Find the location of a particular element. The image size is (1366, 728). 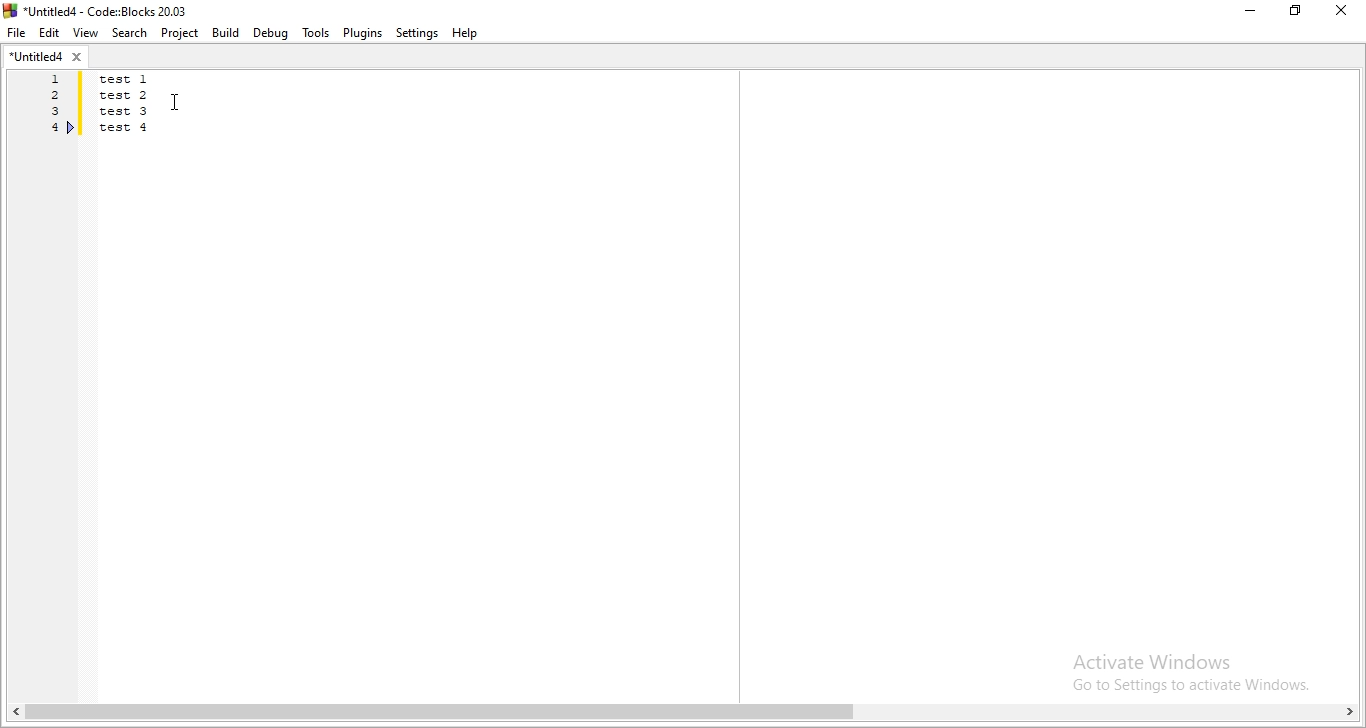

cursor is located at coordinates (177, 105).